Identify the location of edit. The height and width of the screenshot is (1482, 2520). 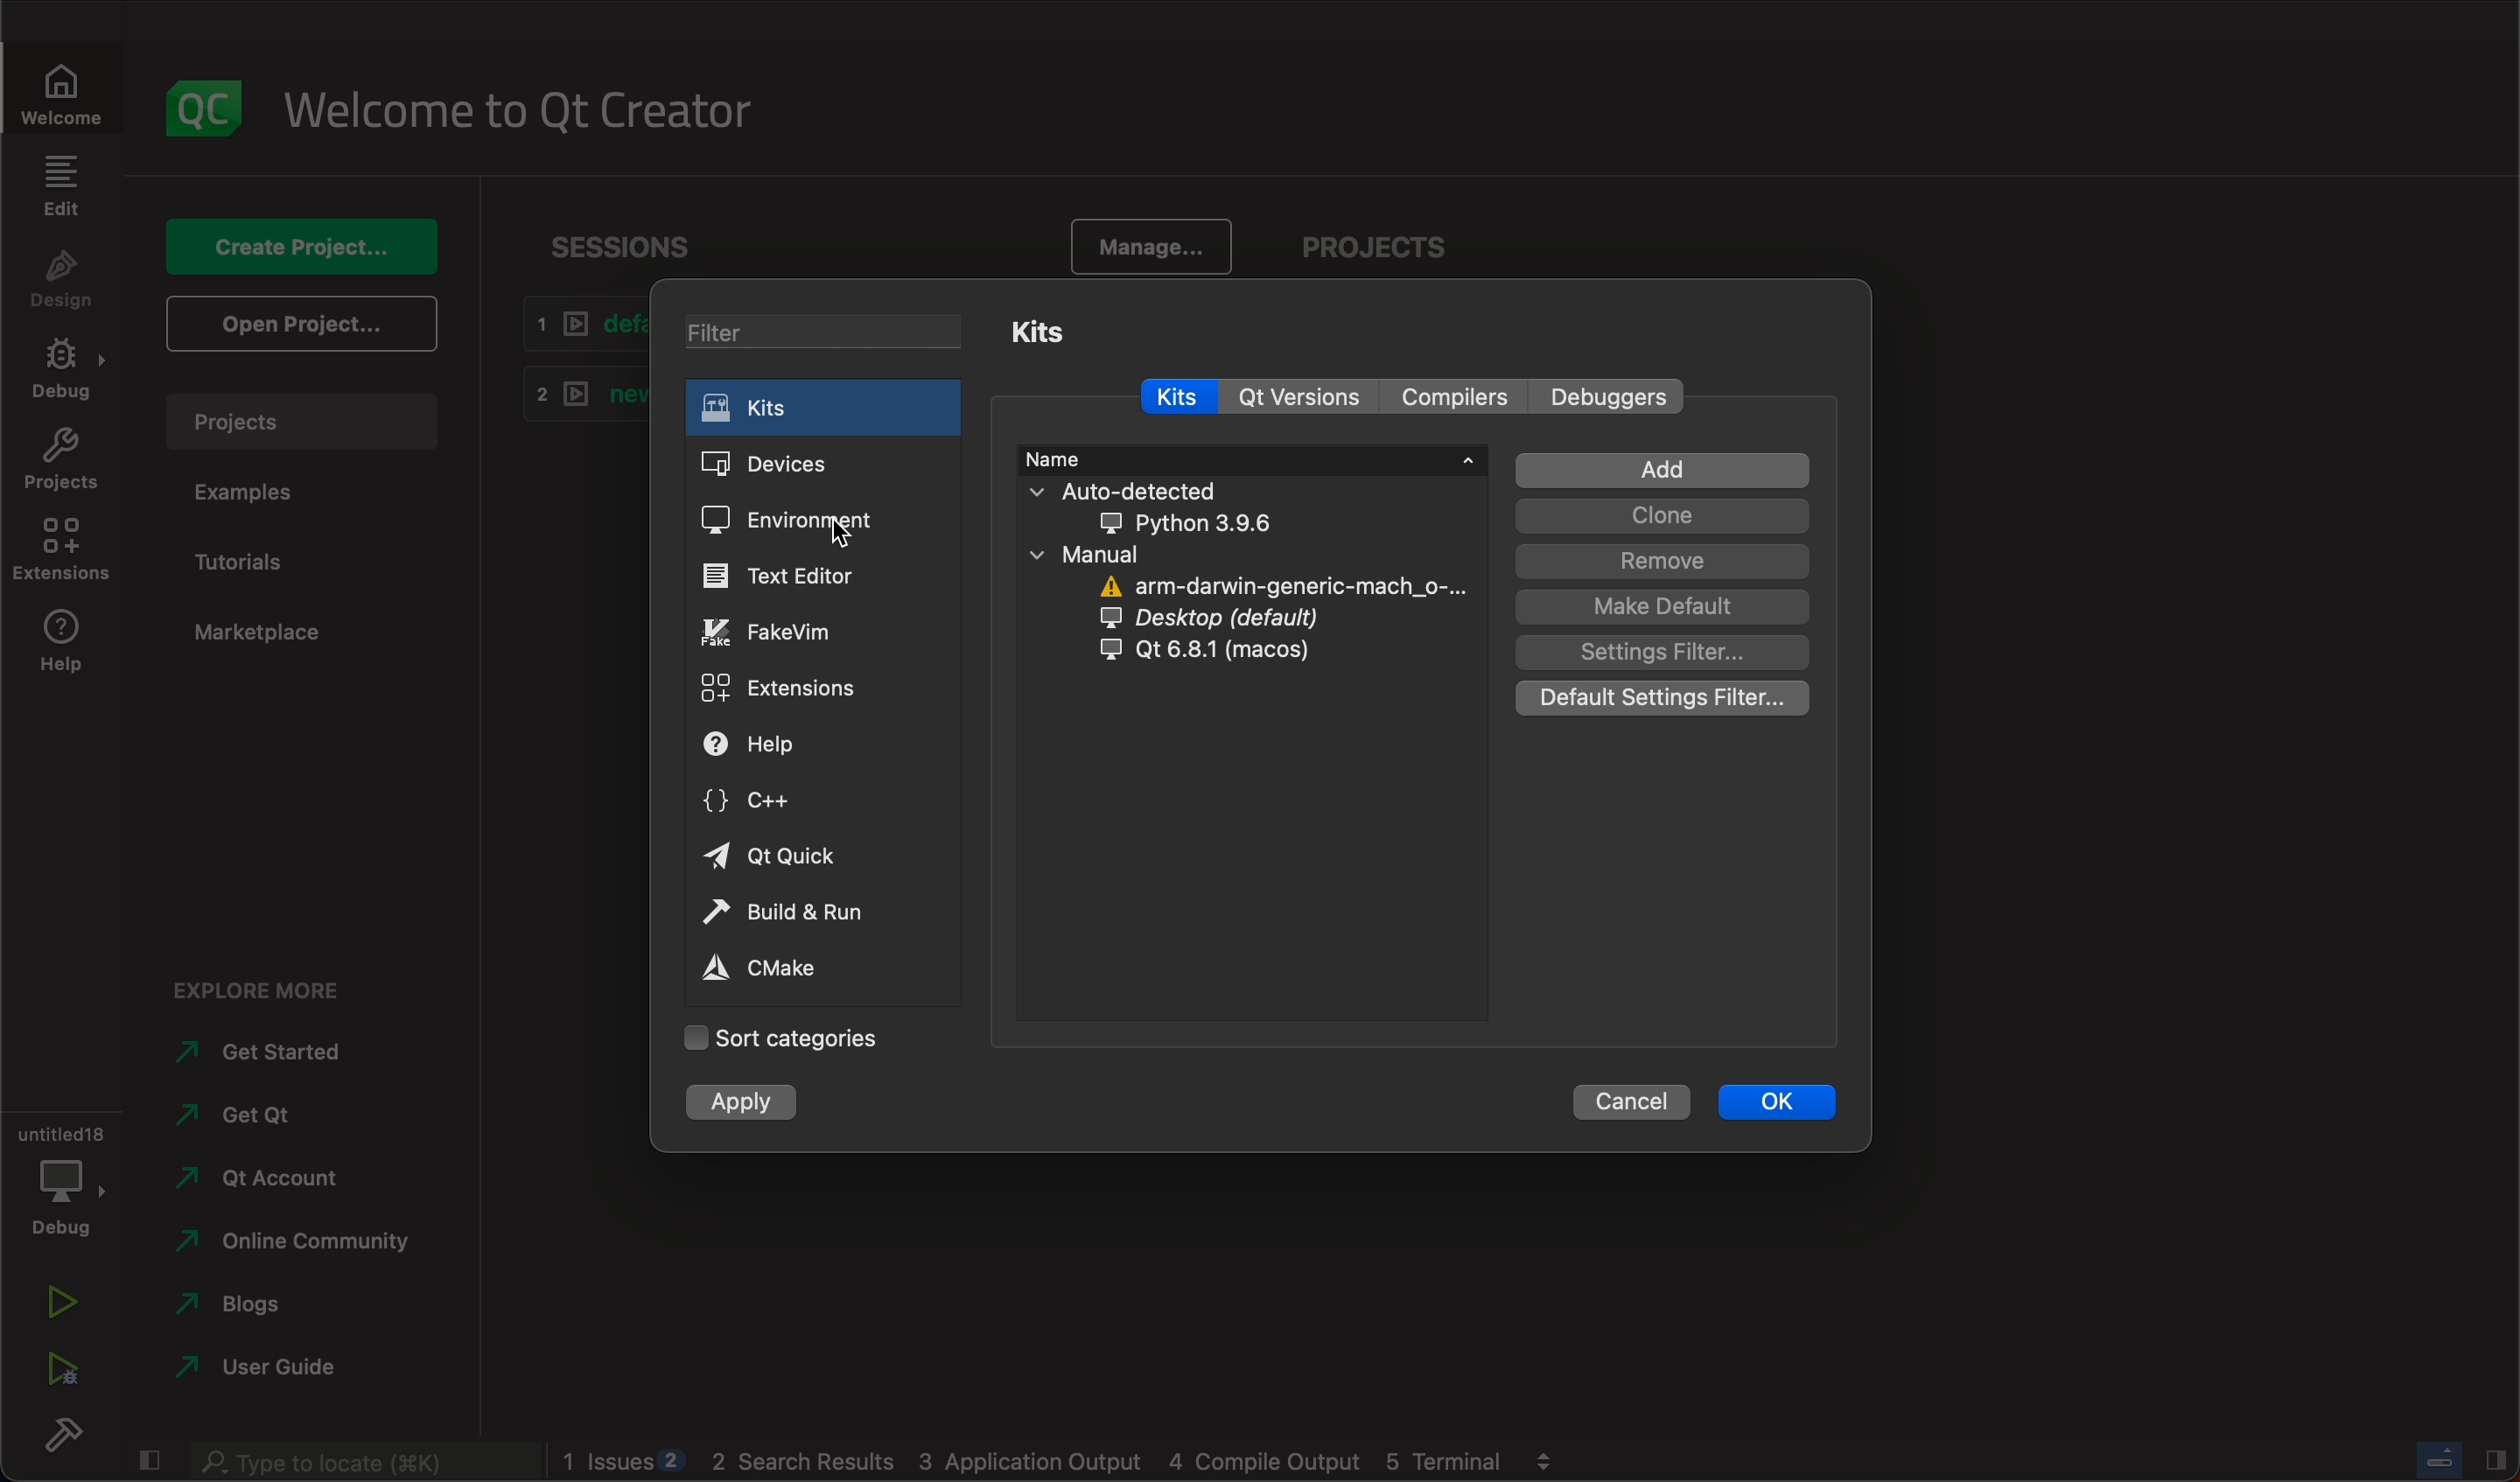
(64, 192).